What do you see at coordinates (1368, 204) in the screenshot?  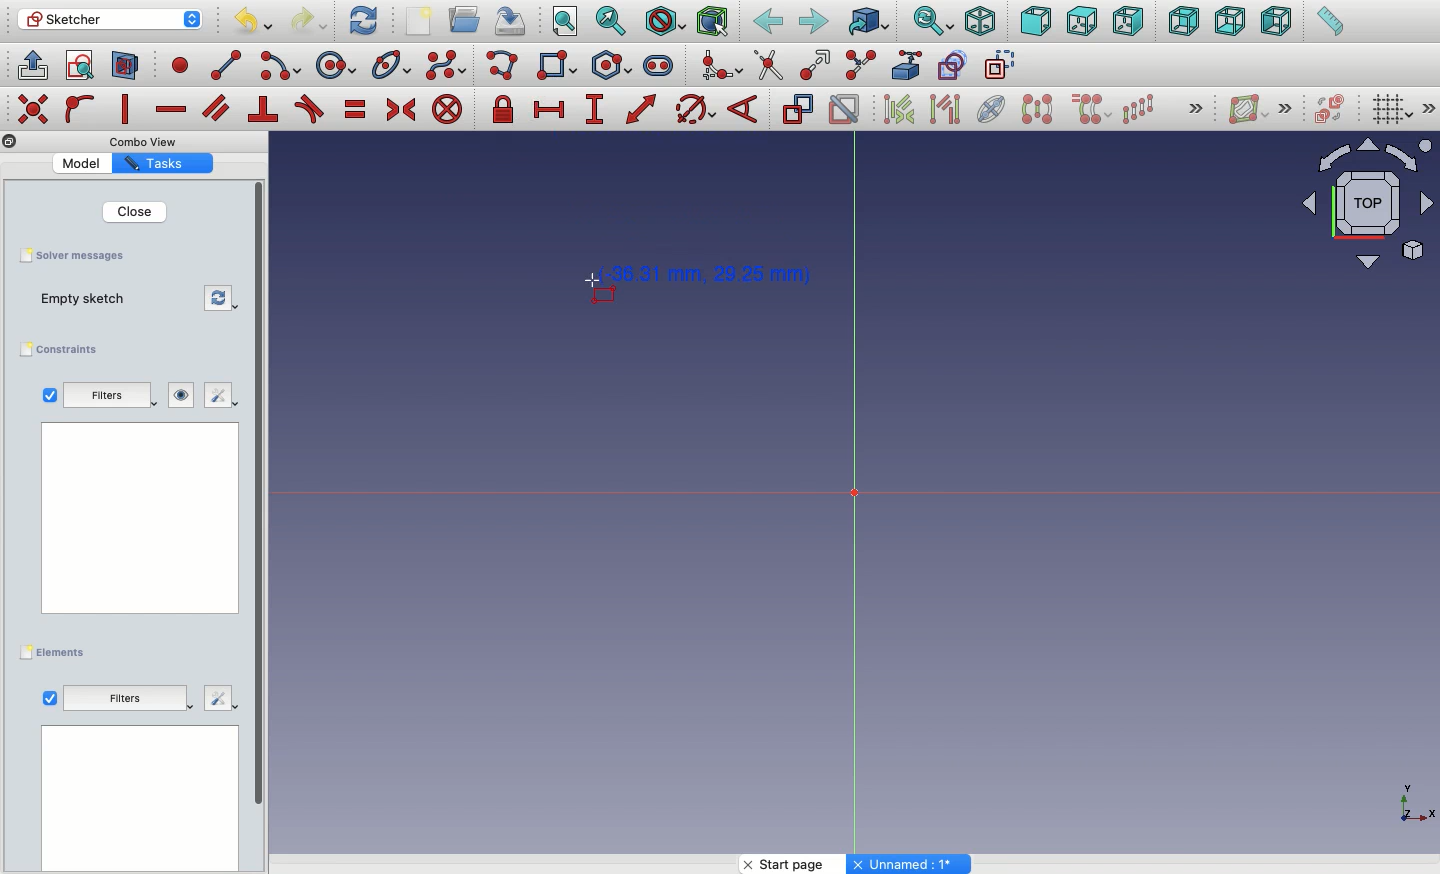 I see `Navigator` at bounding box center [1368, 204].